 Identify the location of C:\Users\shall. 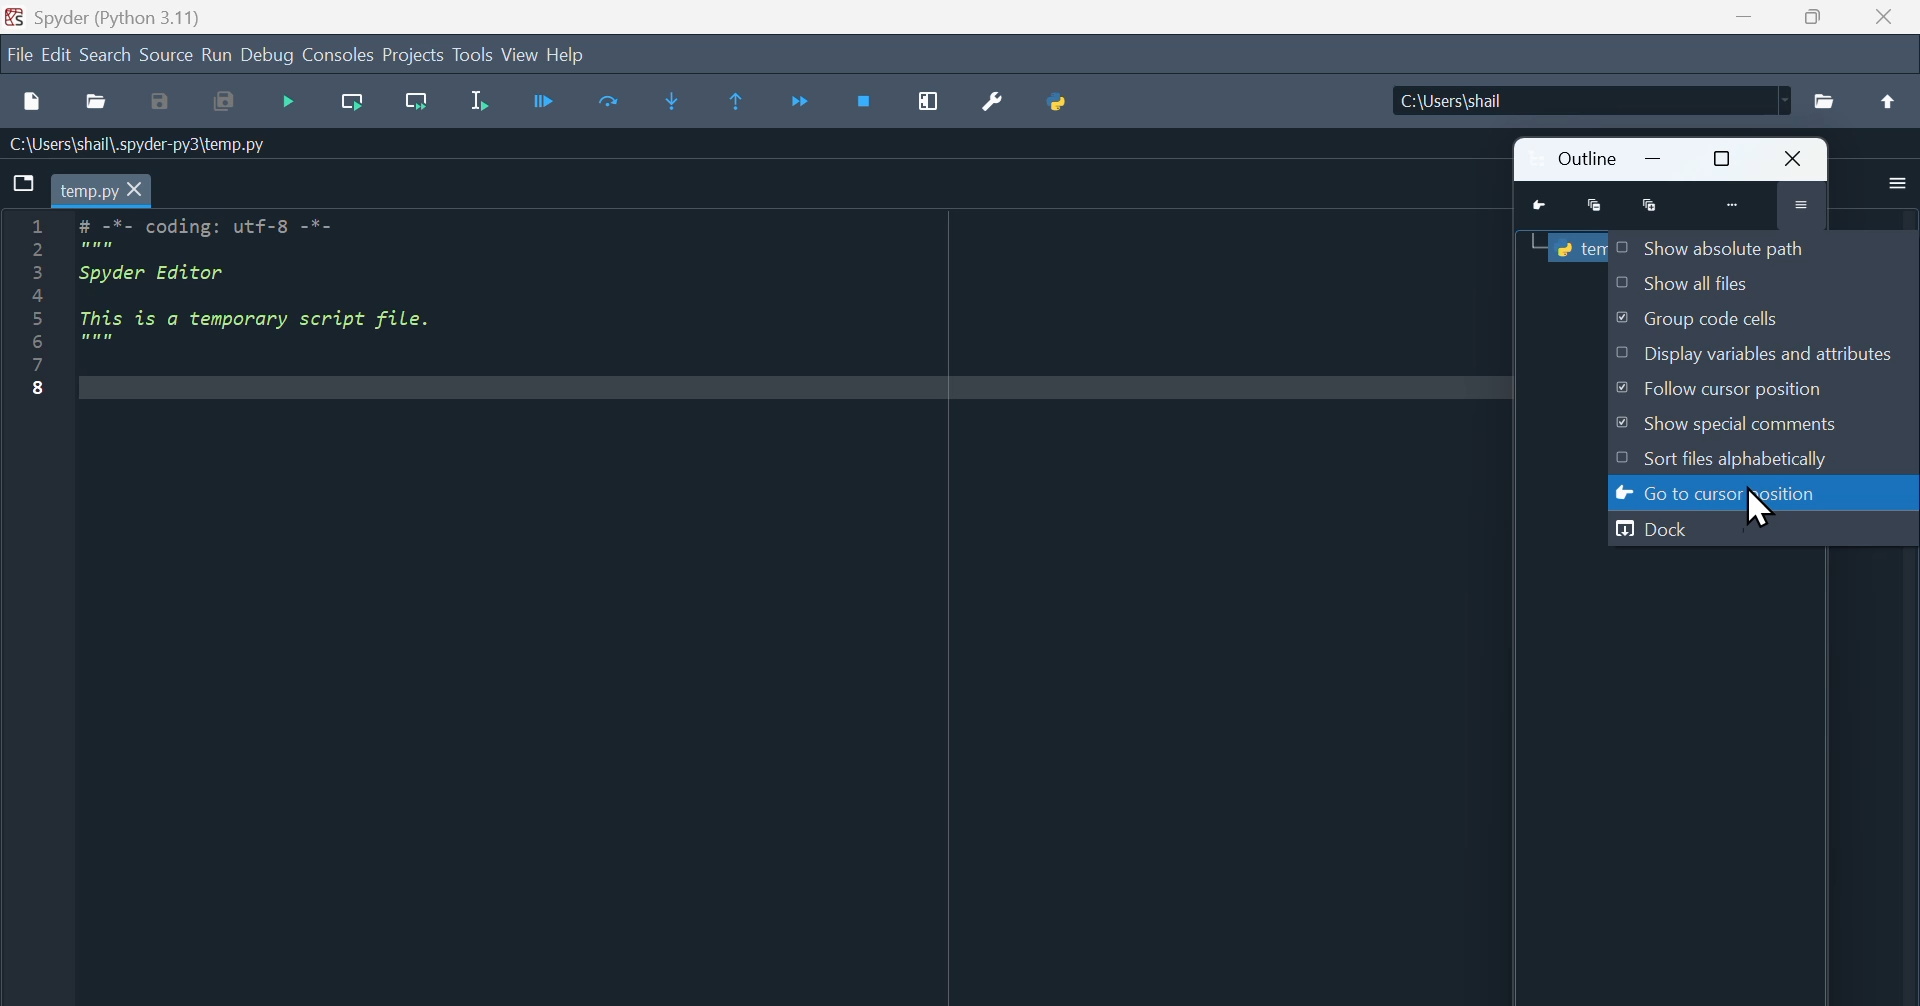
(1588, 100).